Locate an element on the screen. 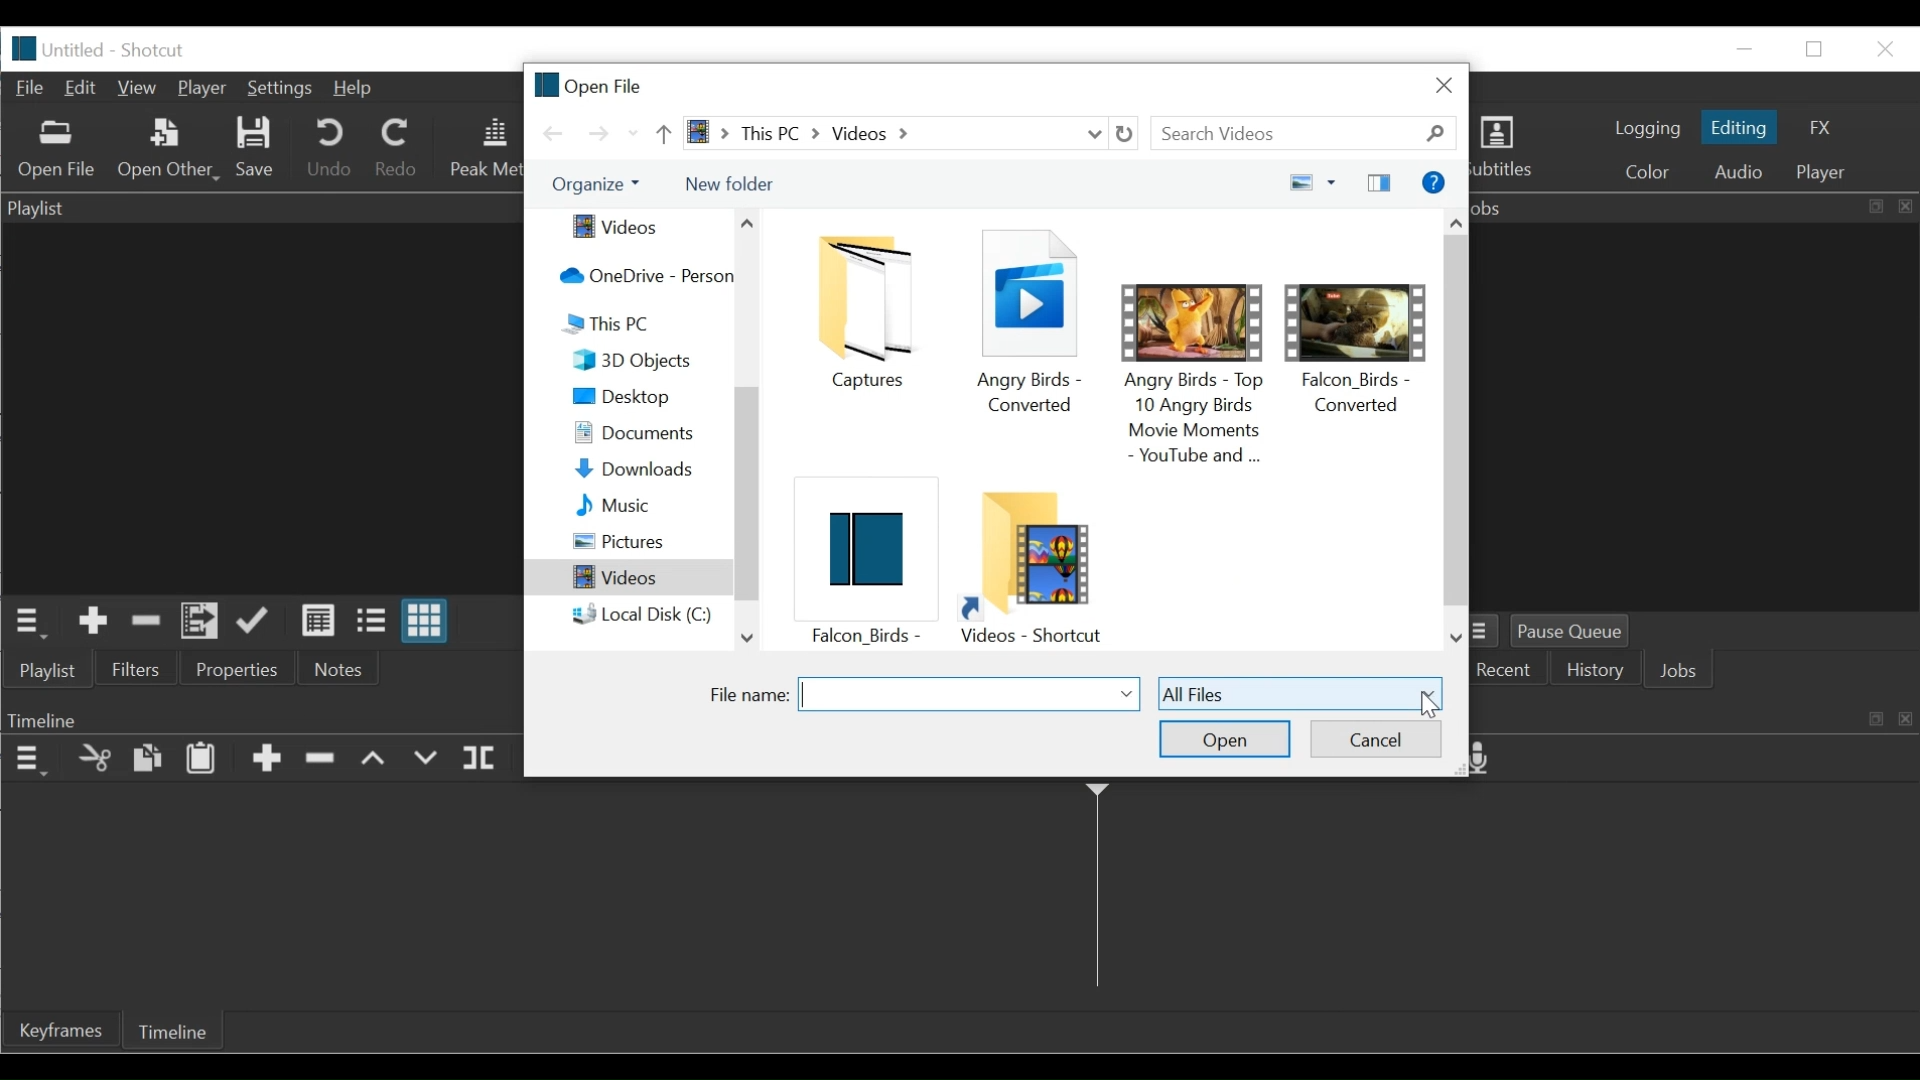 The image size is (1920, 1080). Notes is located at coordinates (338, 668).